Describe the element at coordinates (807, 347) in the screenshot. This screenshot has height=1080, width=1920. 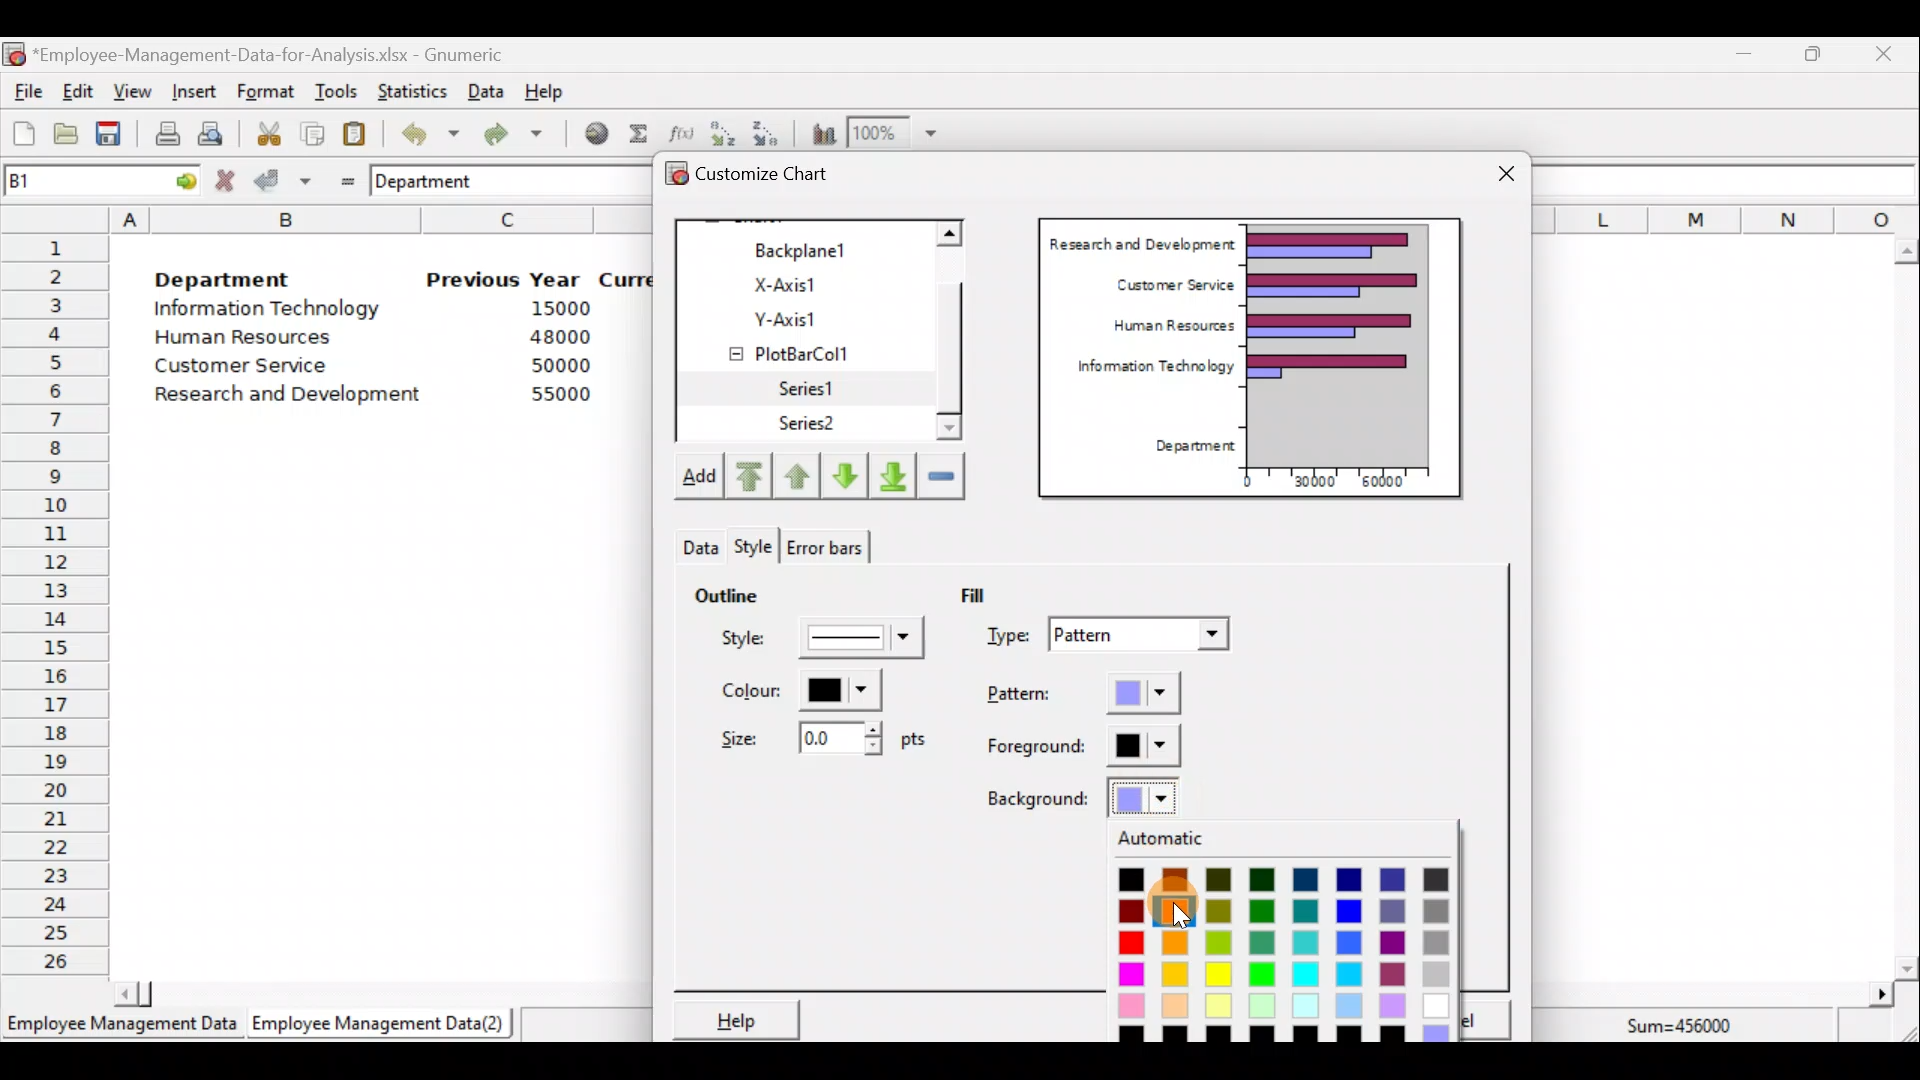
I see `PlotBarCol1` at that location.